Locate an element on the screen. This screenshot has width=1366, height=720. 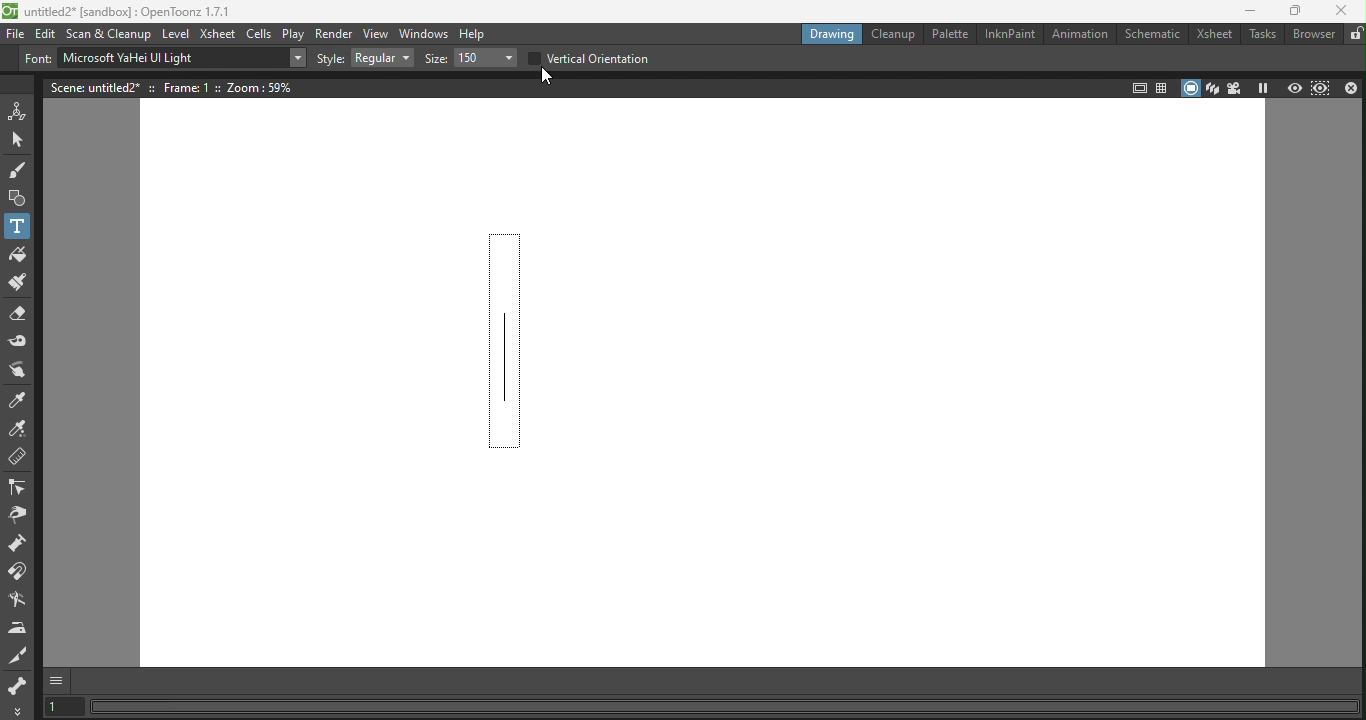
Selection tool is located at coordinates (18, 141).